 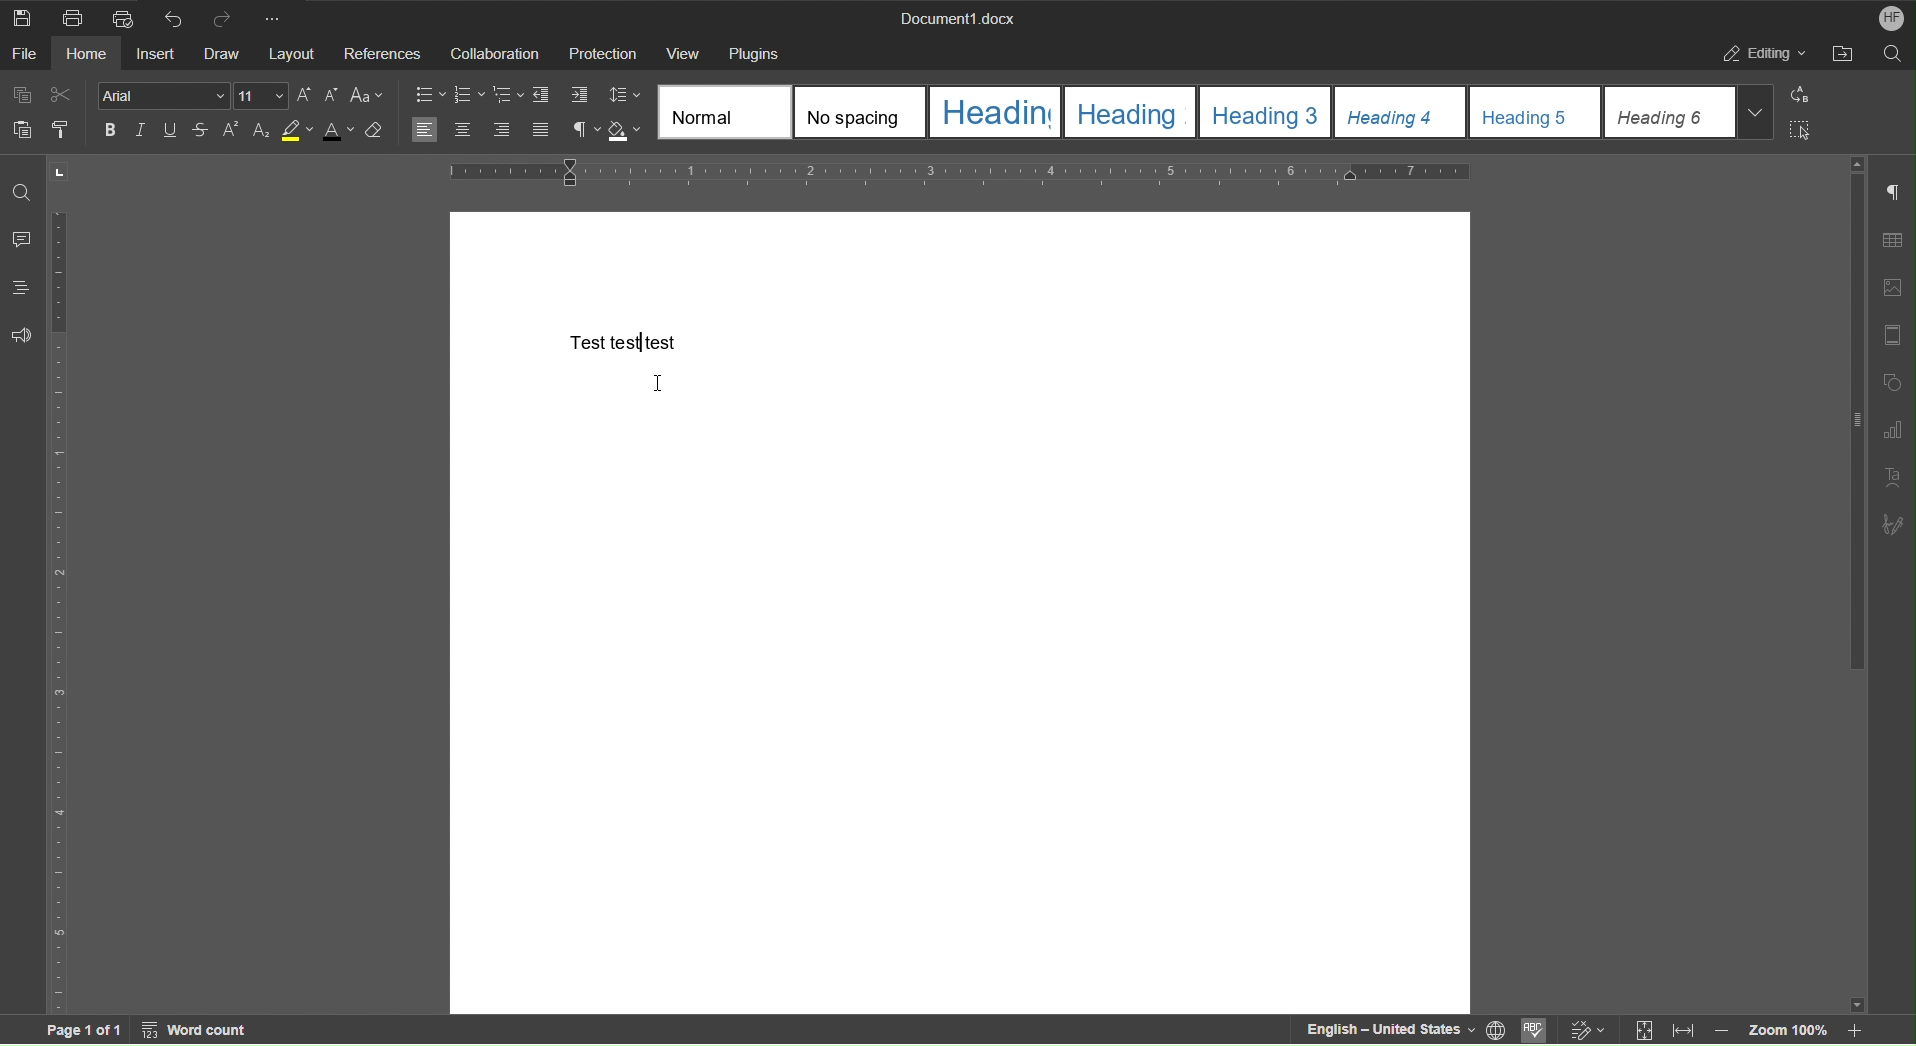 I want to click on File, so click(x=26, y=53).